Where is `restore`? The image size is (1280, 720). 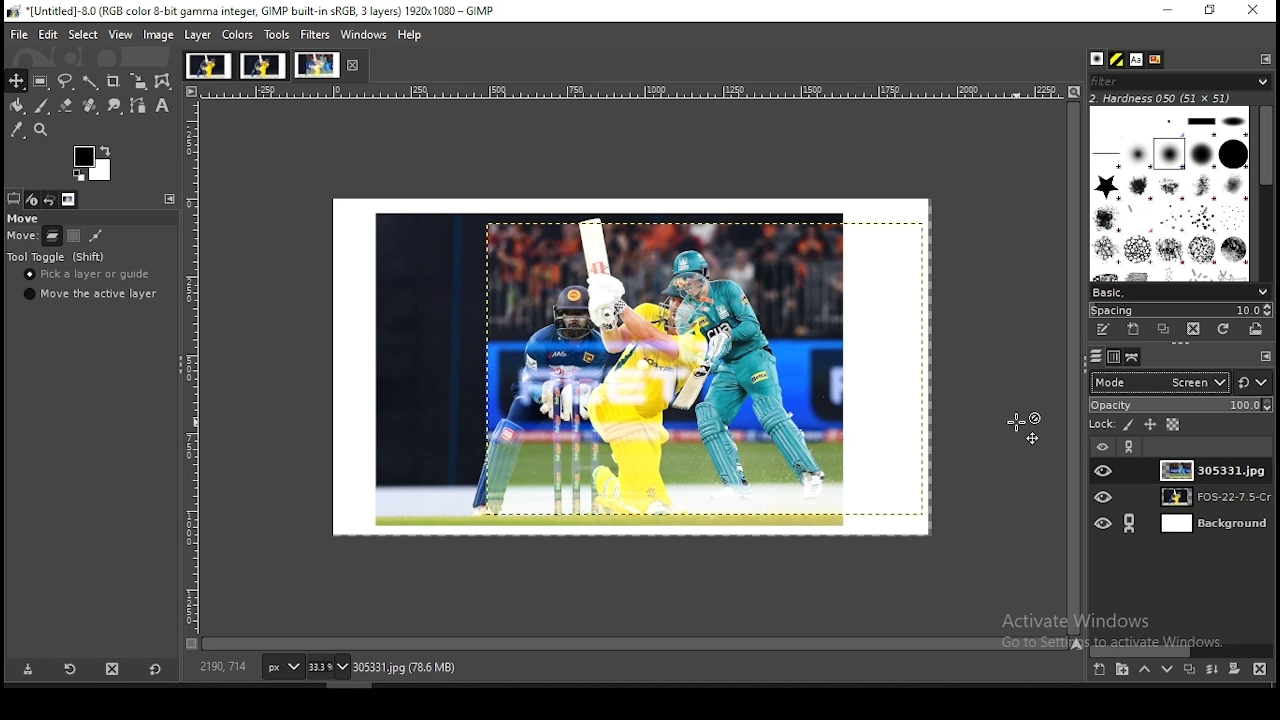
restore is located at coordinates (1212, 10).